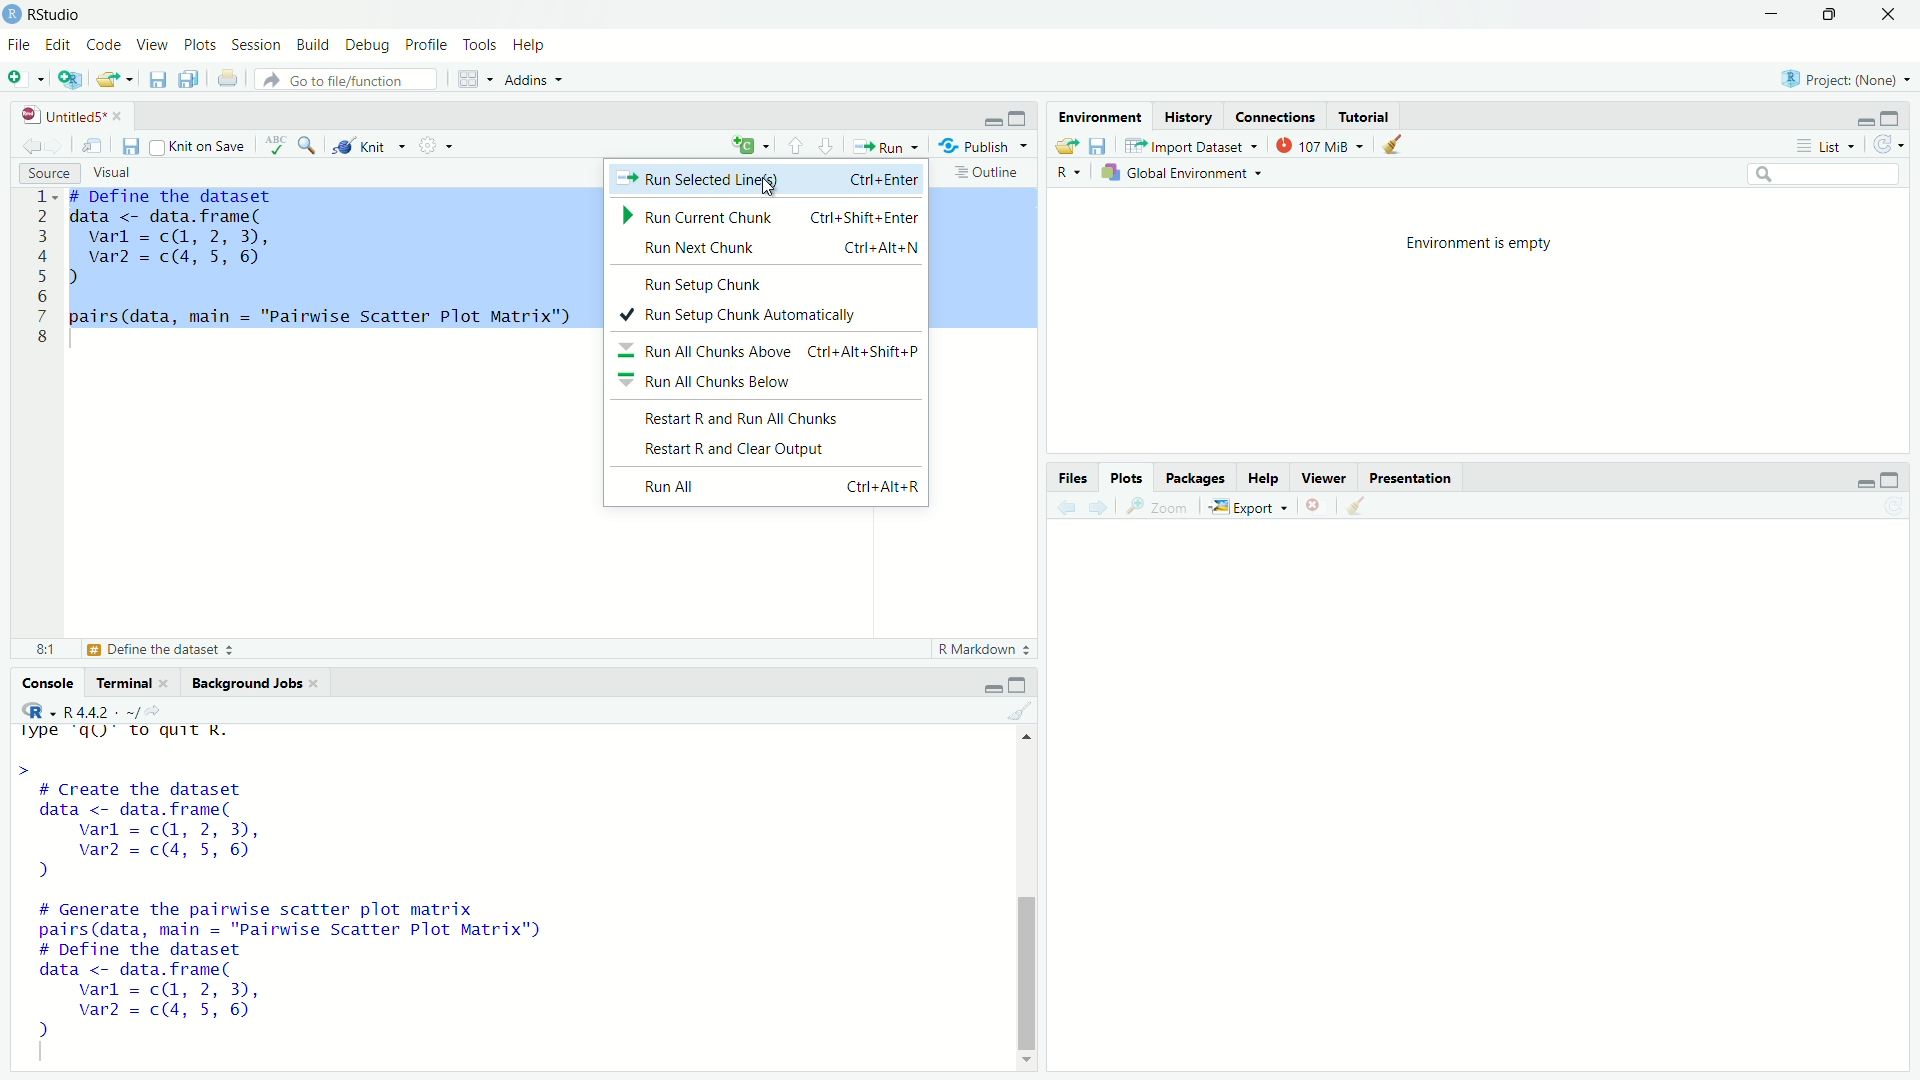 This screenshot has width=1920, height=1080. I want to click on Environment is empty, so click(1482, 242).